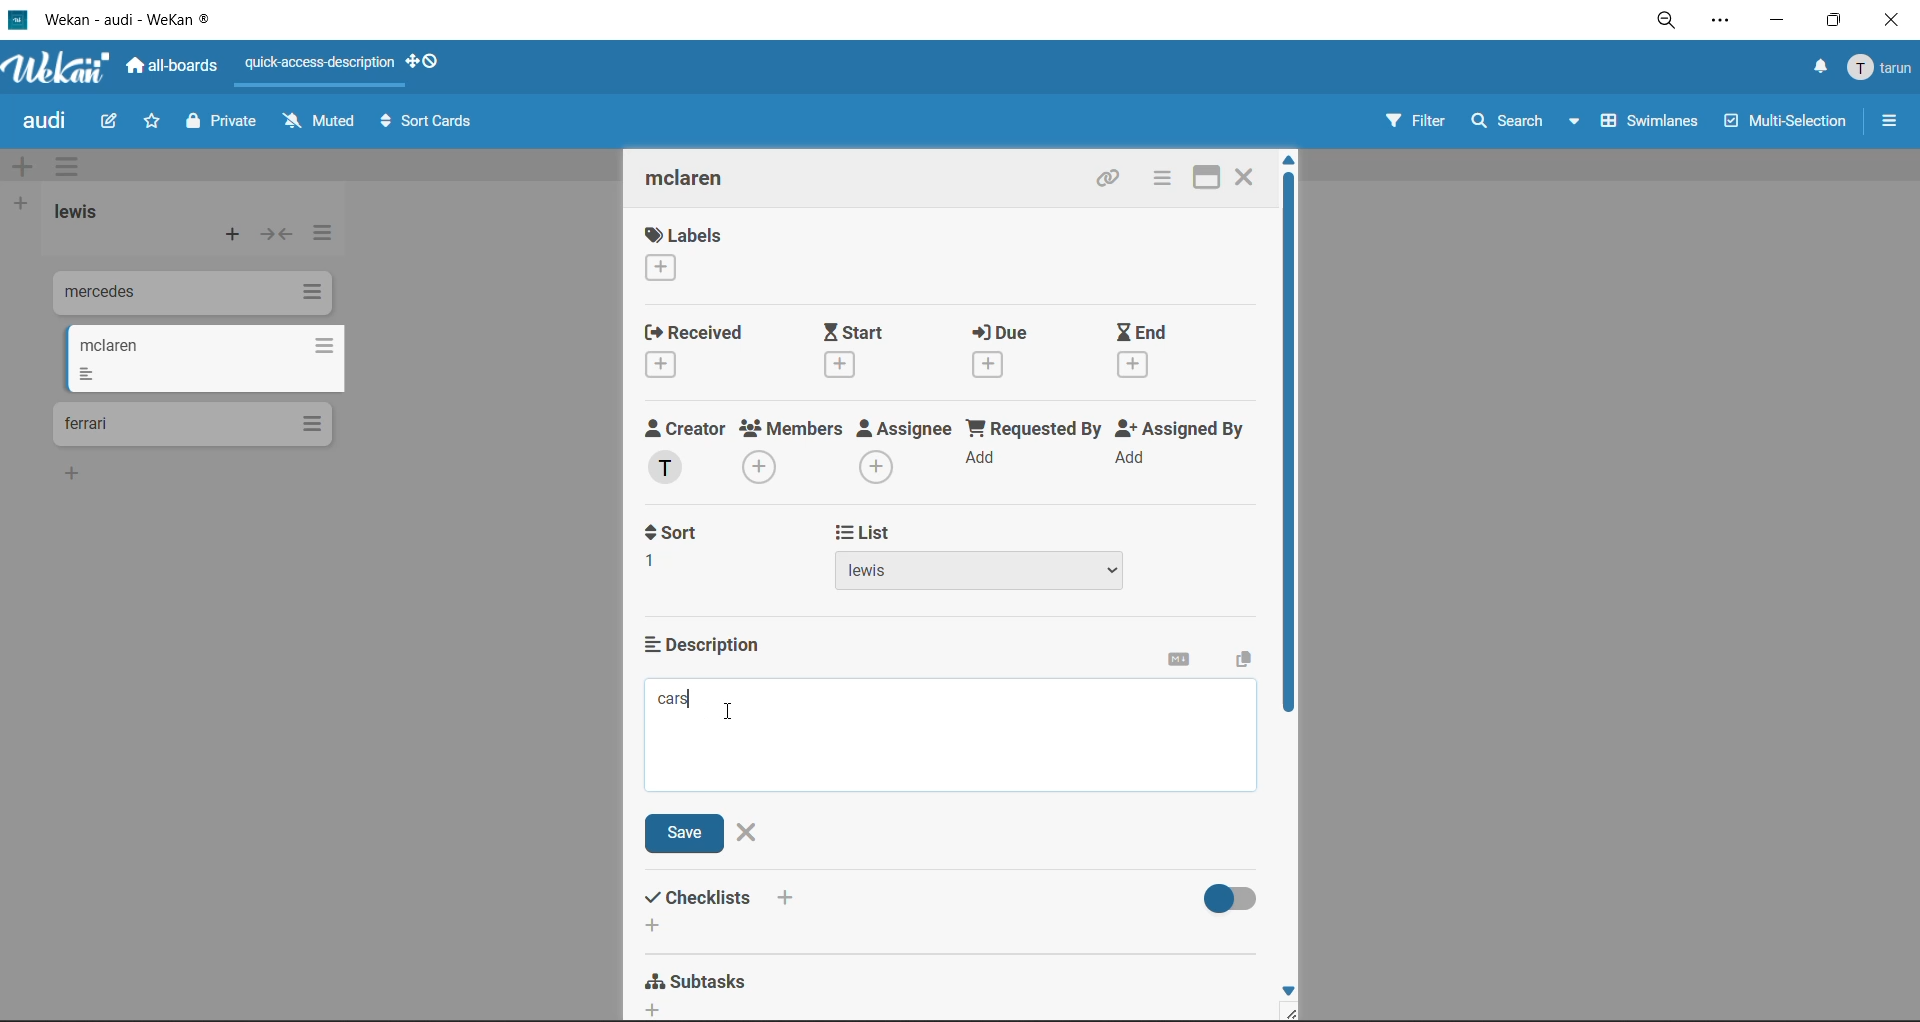 The image size is (1920, 1022). What do you see at coordinates (1882, 69) in the screenshot?
I see `menu` at bounding box center [1882, 69].